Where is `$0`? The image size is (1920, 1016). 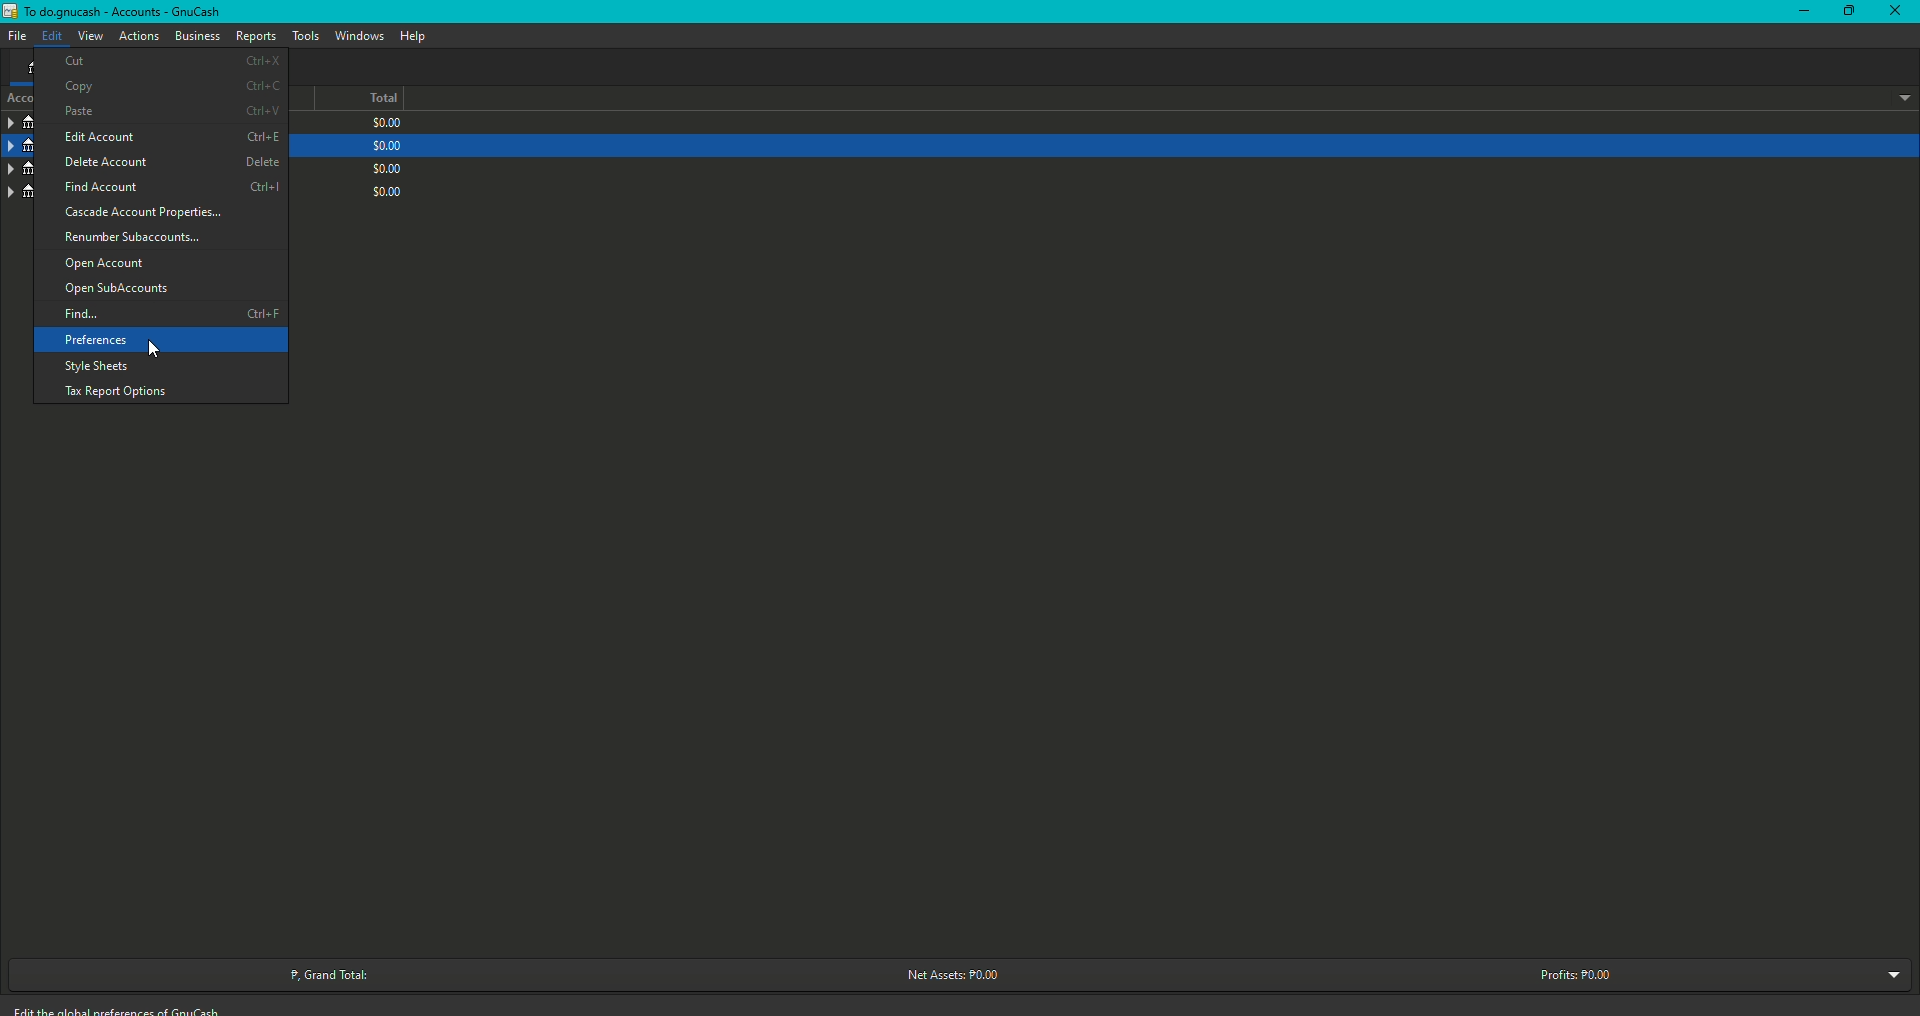
$0 is located at coordinates (383, 127).